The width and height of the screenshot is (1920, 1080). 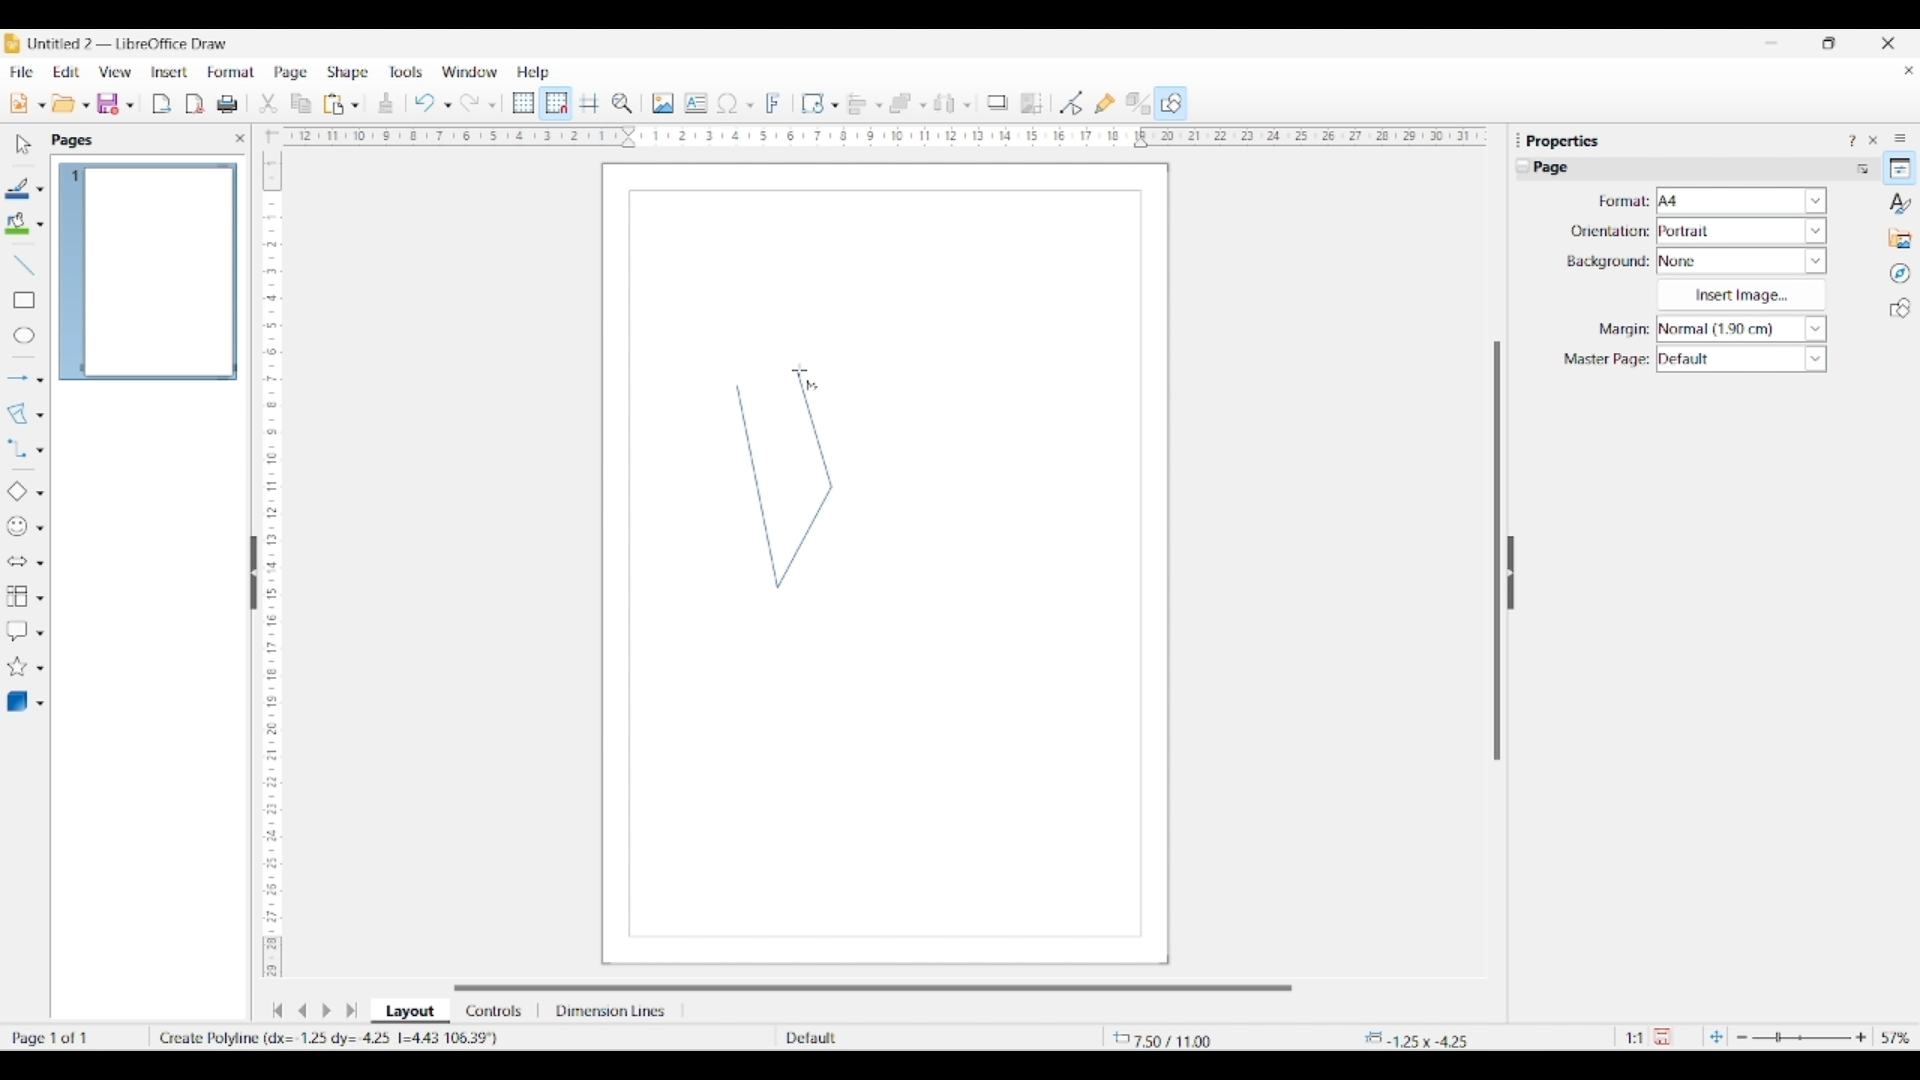 I want to click on Basic shape options, so click(x=40, y=493).